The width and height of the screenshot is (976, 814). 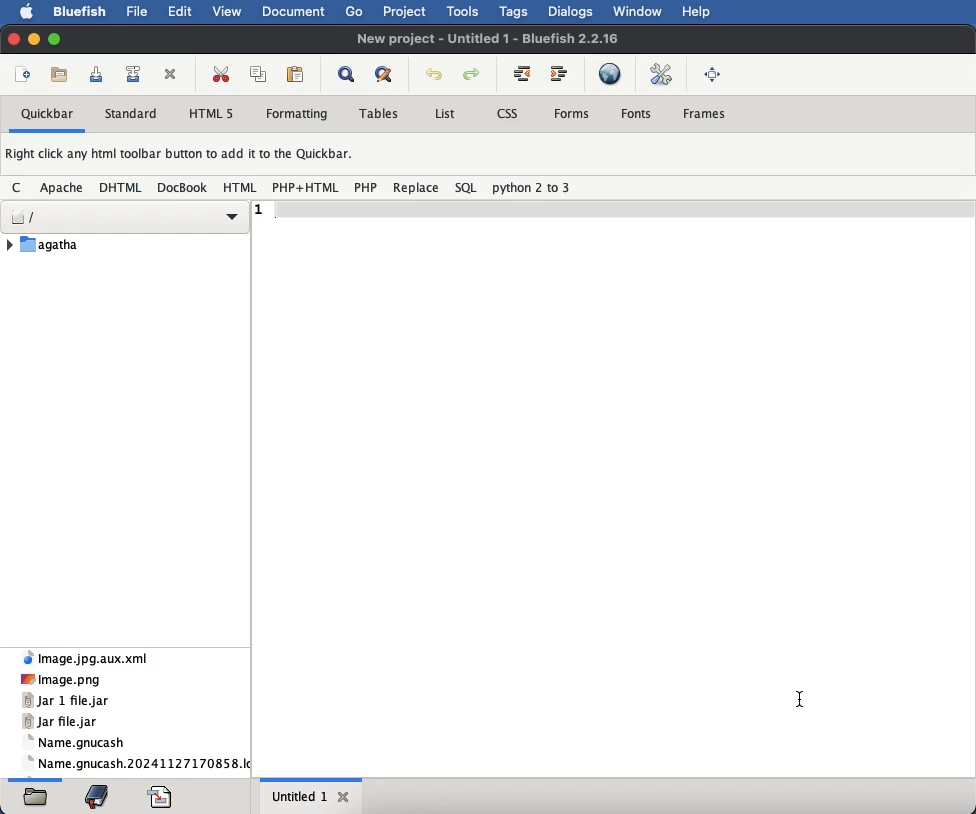 What do you see at coordinates (610, 73) in the screenshot?
I see `preview in browser` at bounding box center [610, 73].